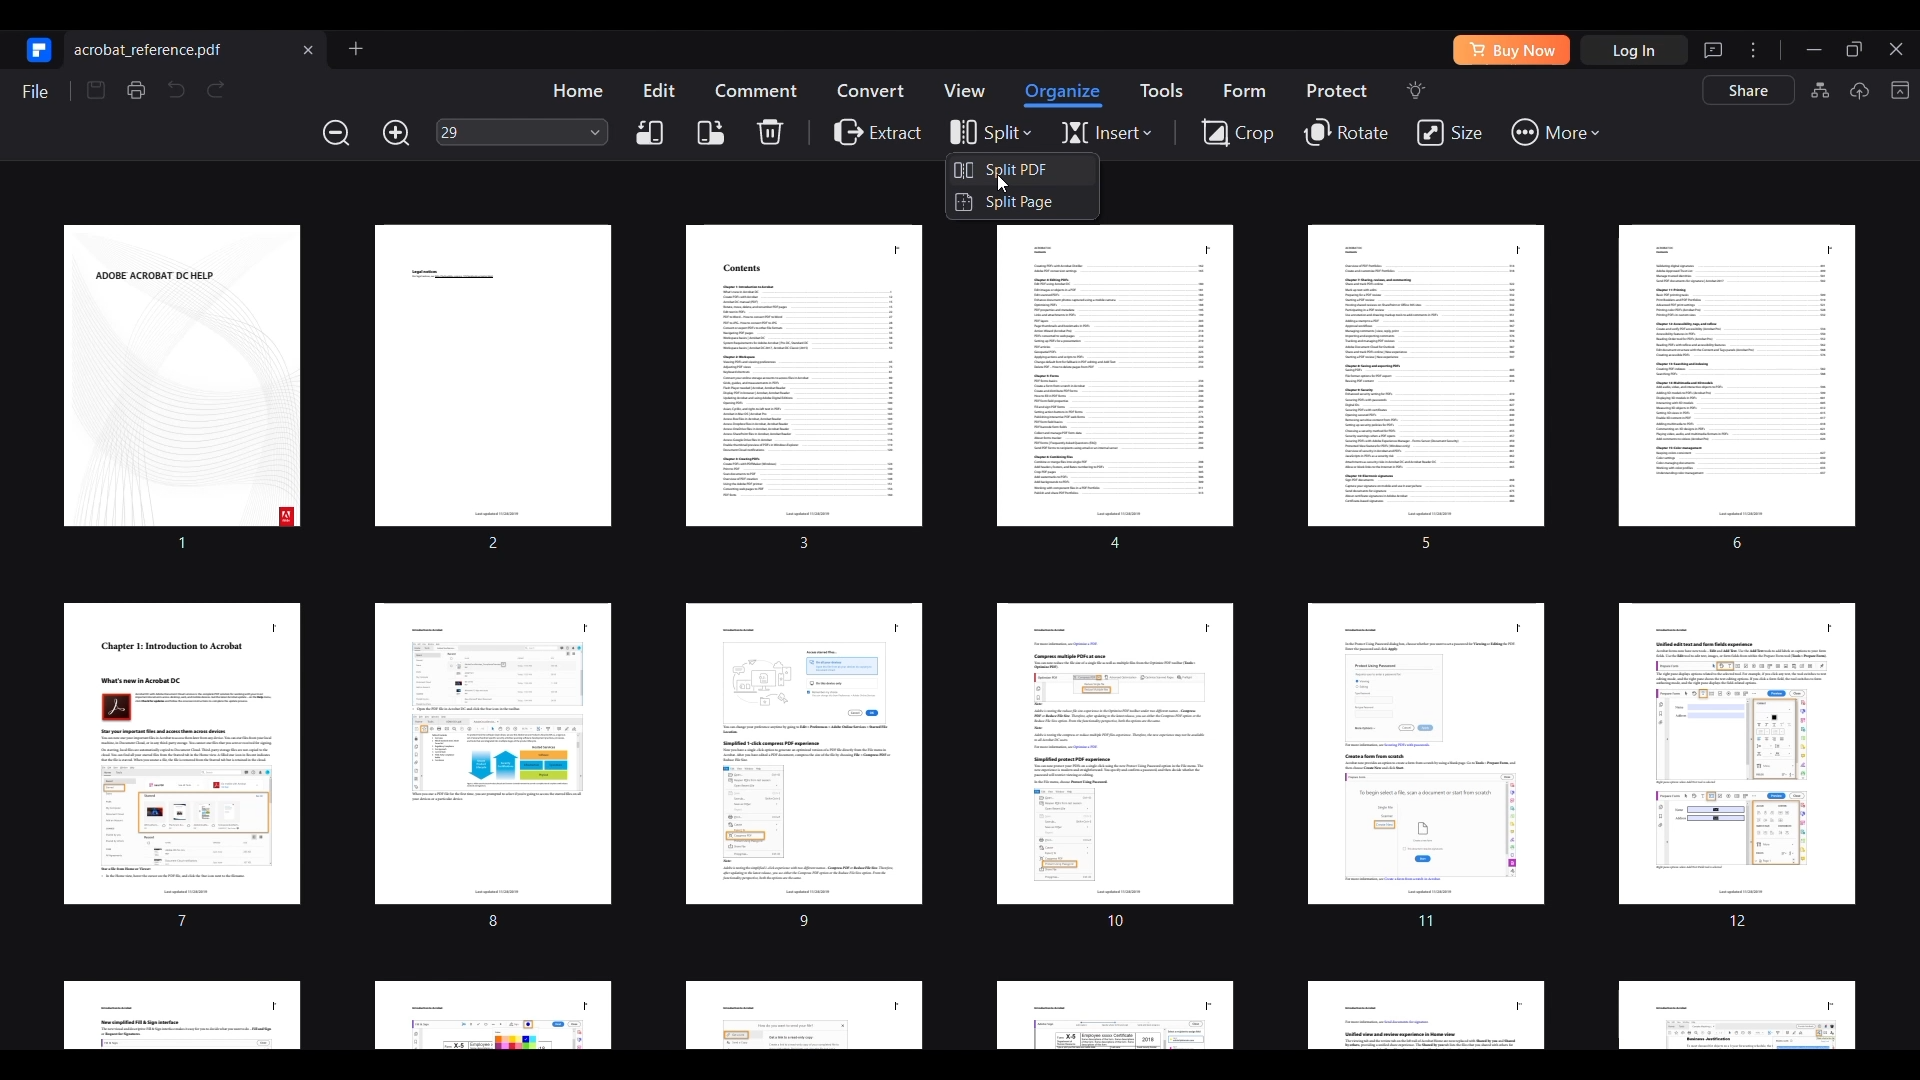  I want to click on Split page options, so click(989, 133).